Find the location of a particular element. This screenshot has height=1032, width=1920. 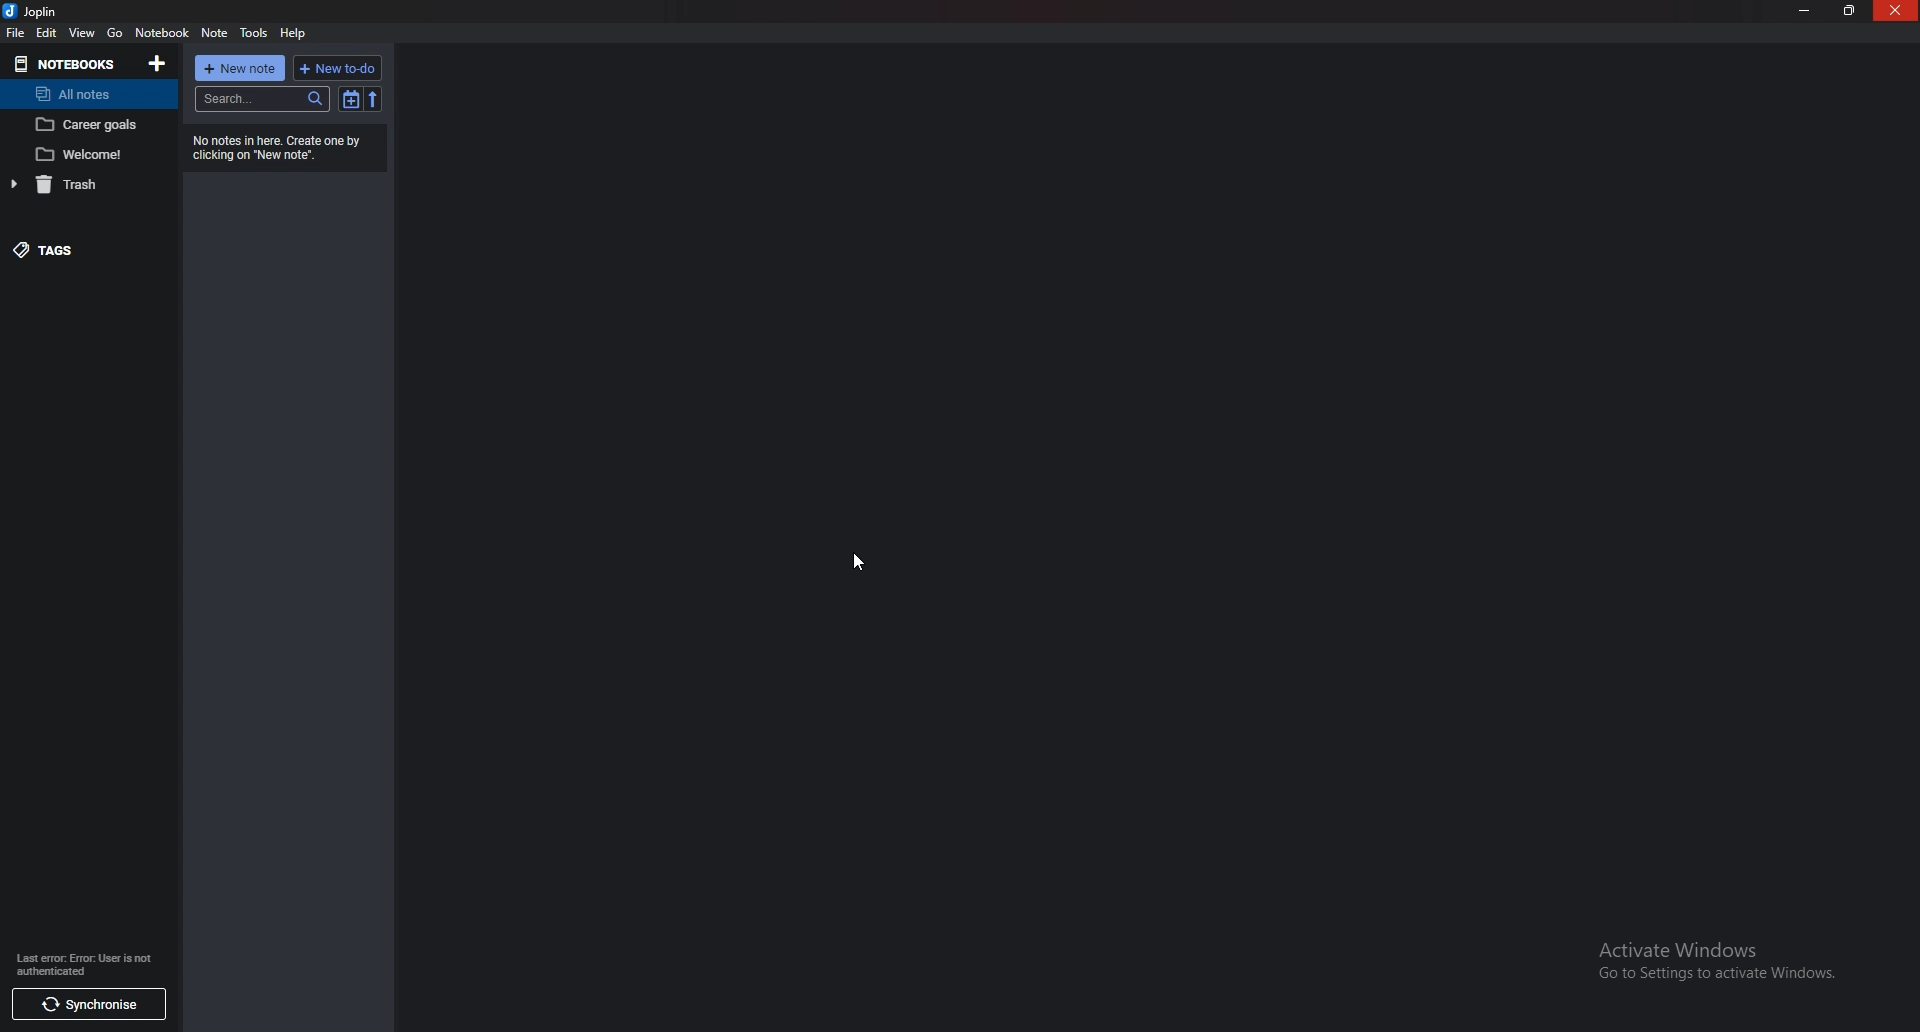

sync is located at coordinates (85, 1005).